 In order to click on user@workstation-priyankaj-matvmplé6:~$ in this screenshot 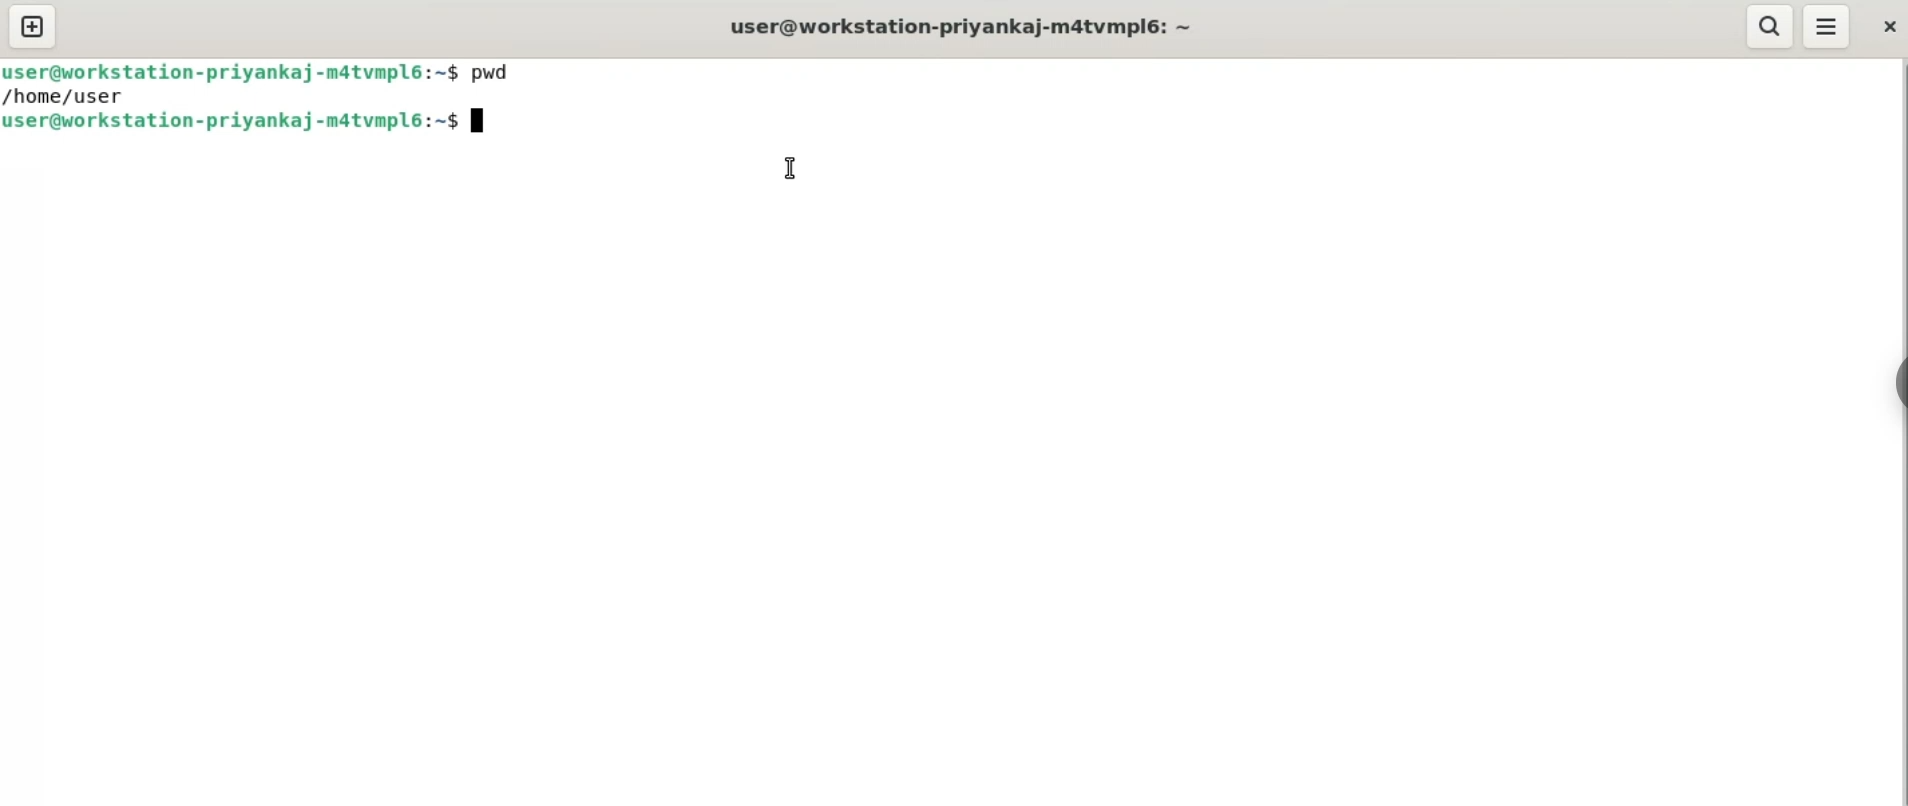, I will do `click(236, 122)`.